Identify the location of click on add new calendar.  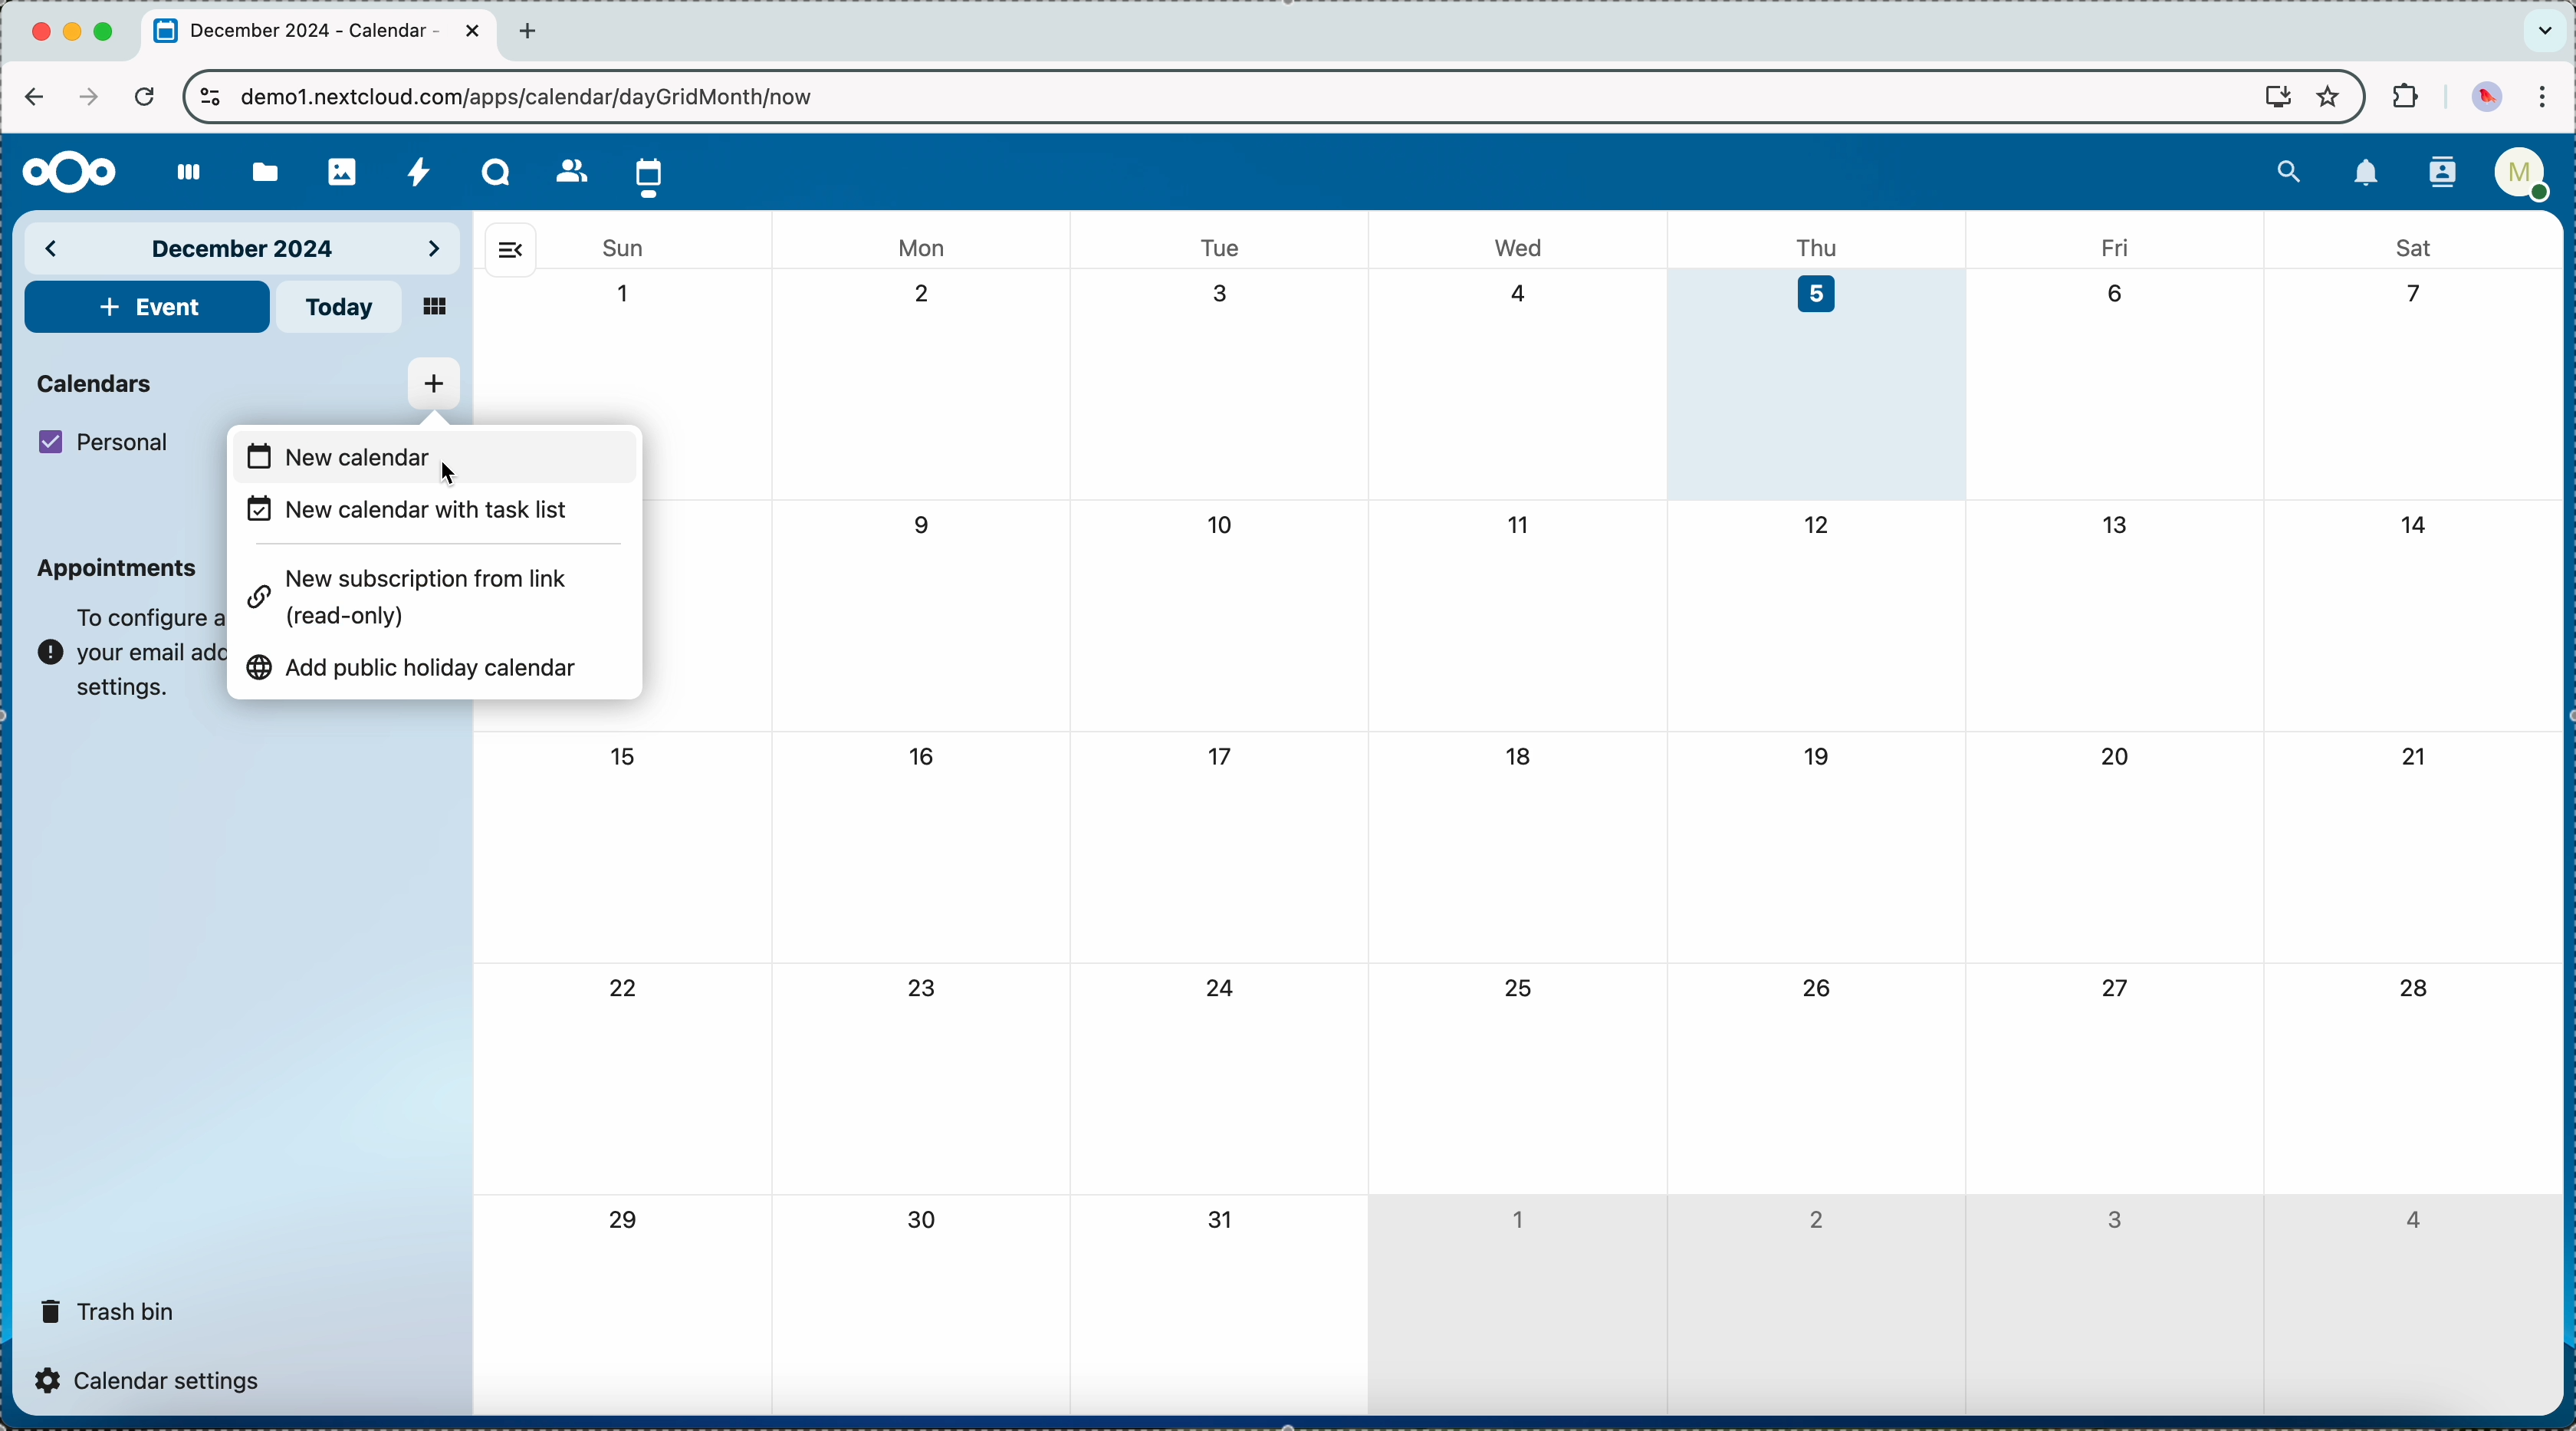
(433, 384).